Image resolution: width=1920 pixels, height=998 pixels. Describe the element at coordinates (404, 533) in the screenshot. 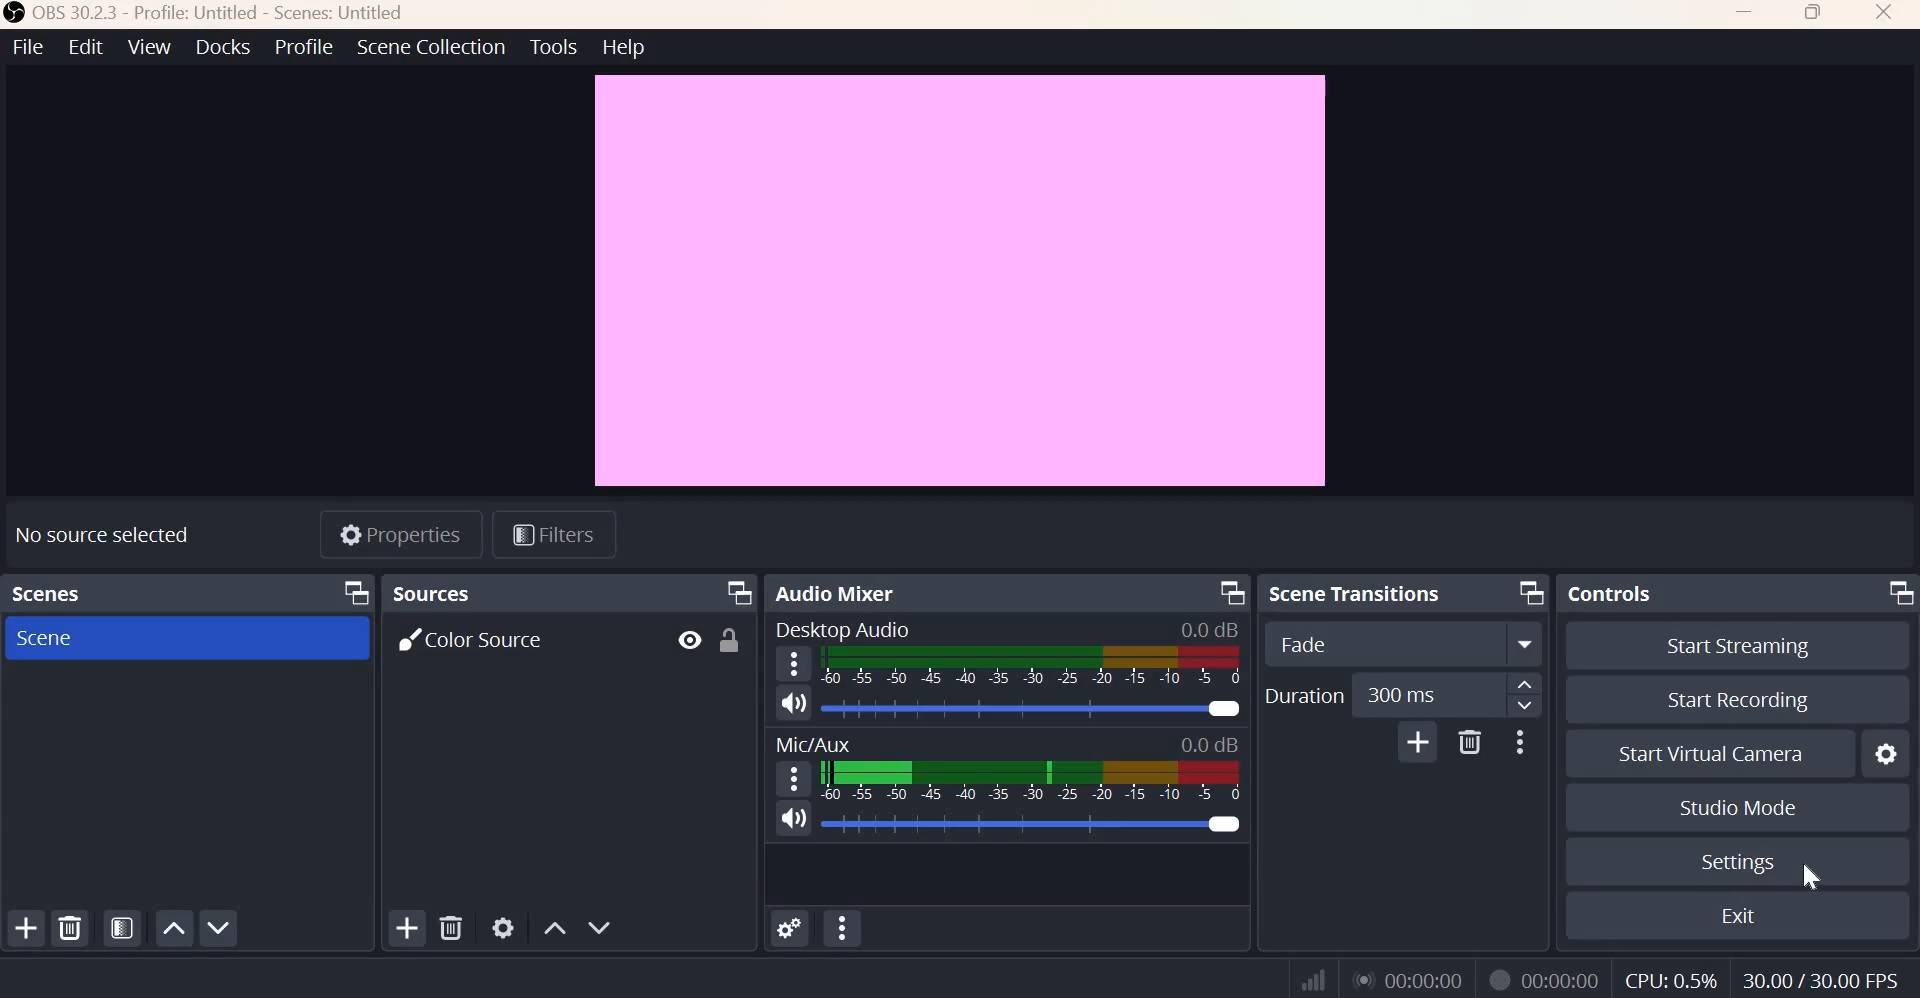

I see `Open source properties` at that location.